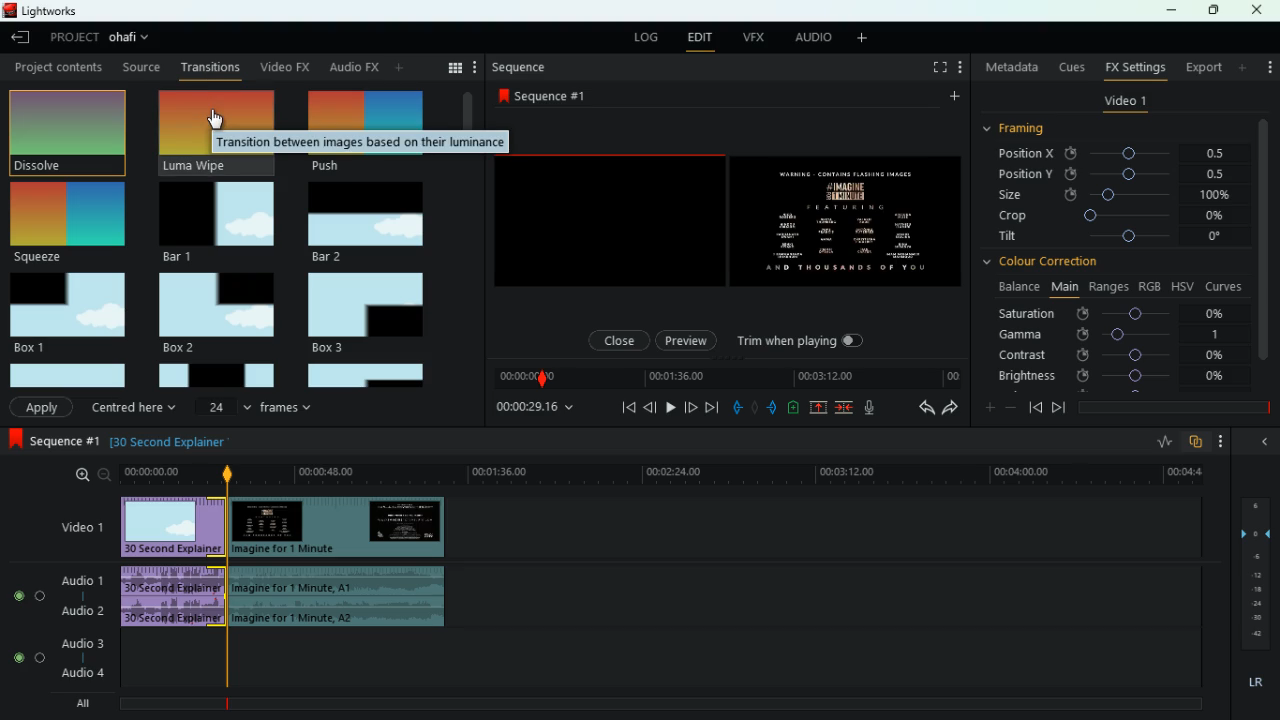 The image size is (1280, 720). What do you see at coordinates (432, 67) in the screenshot?
I see `search` at bounding box center [432, 67].